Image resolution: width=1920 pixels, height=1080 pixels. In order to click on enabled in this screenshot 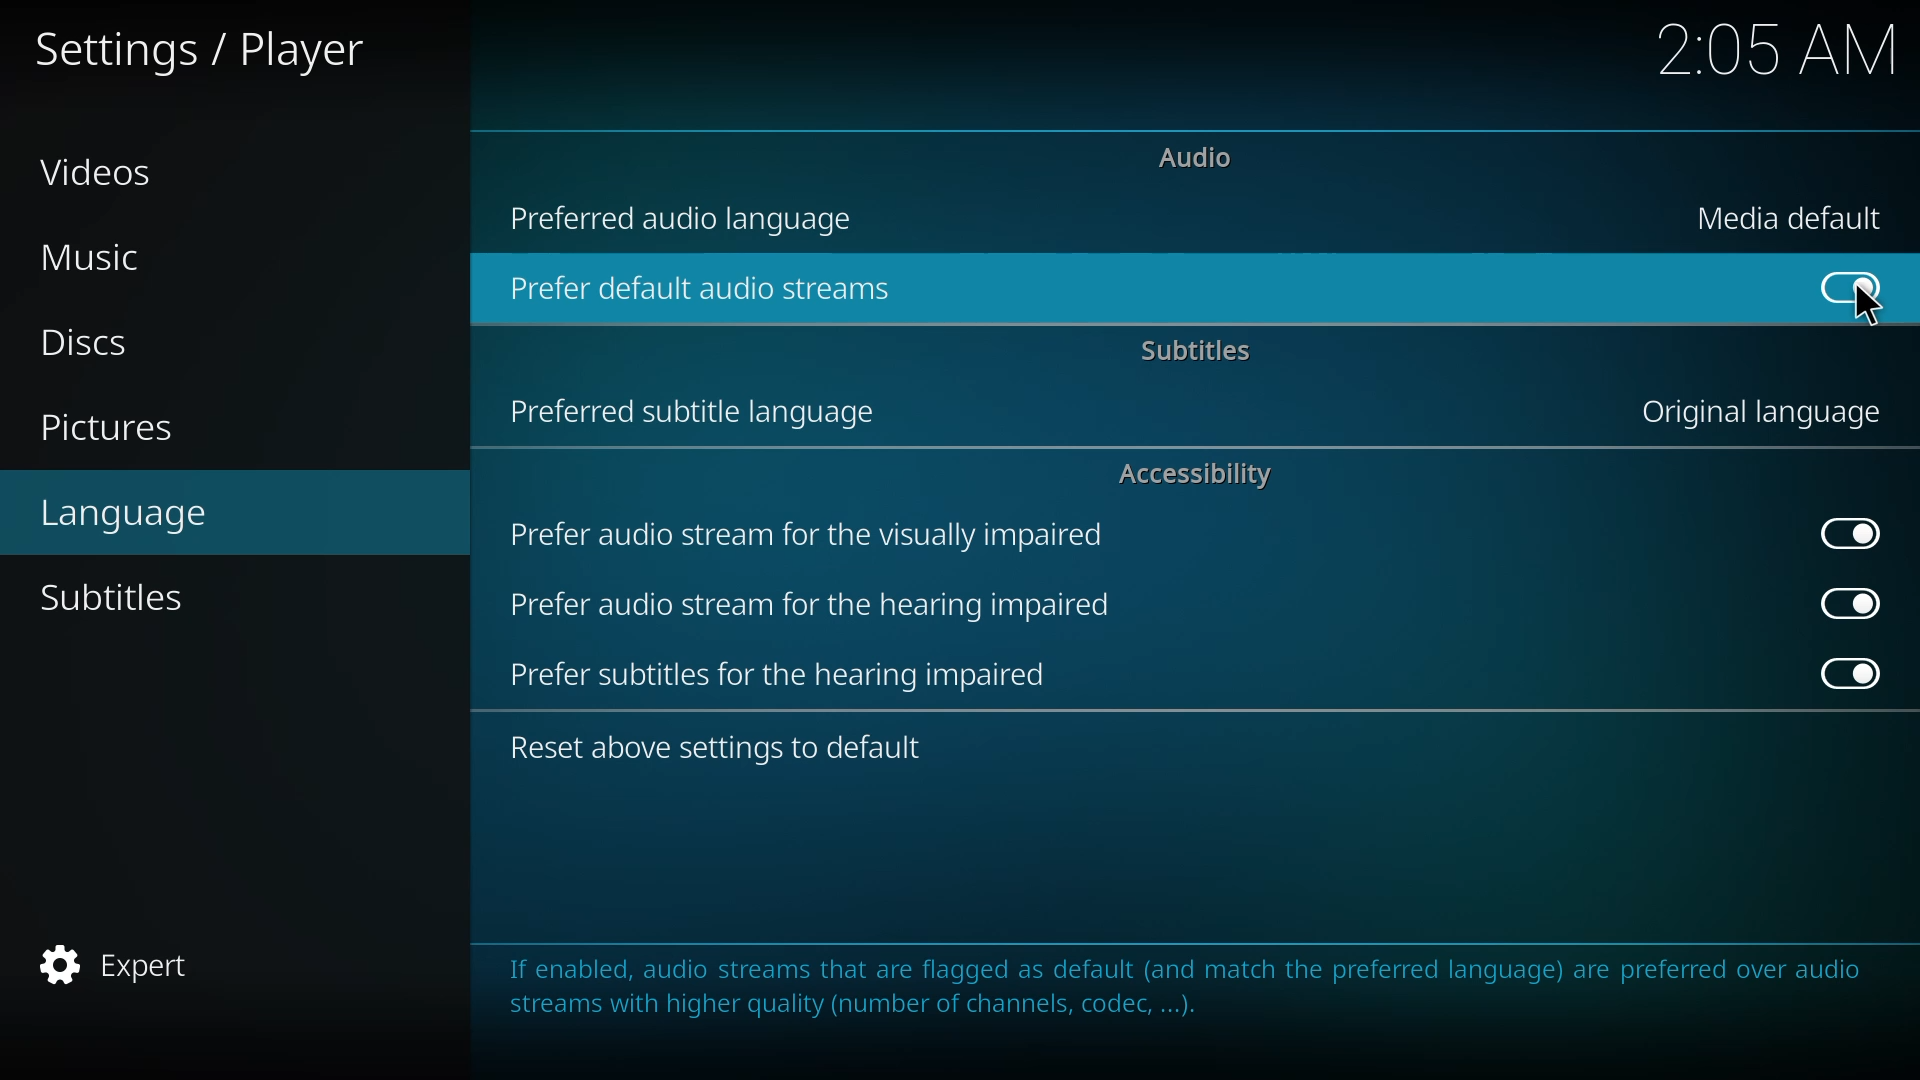, I will do `click(1850, 675)`.